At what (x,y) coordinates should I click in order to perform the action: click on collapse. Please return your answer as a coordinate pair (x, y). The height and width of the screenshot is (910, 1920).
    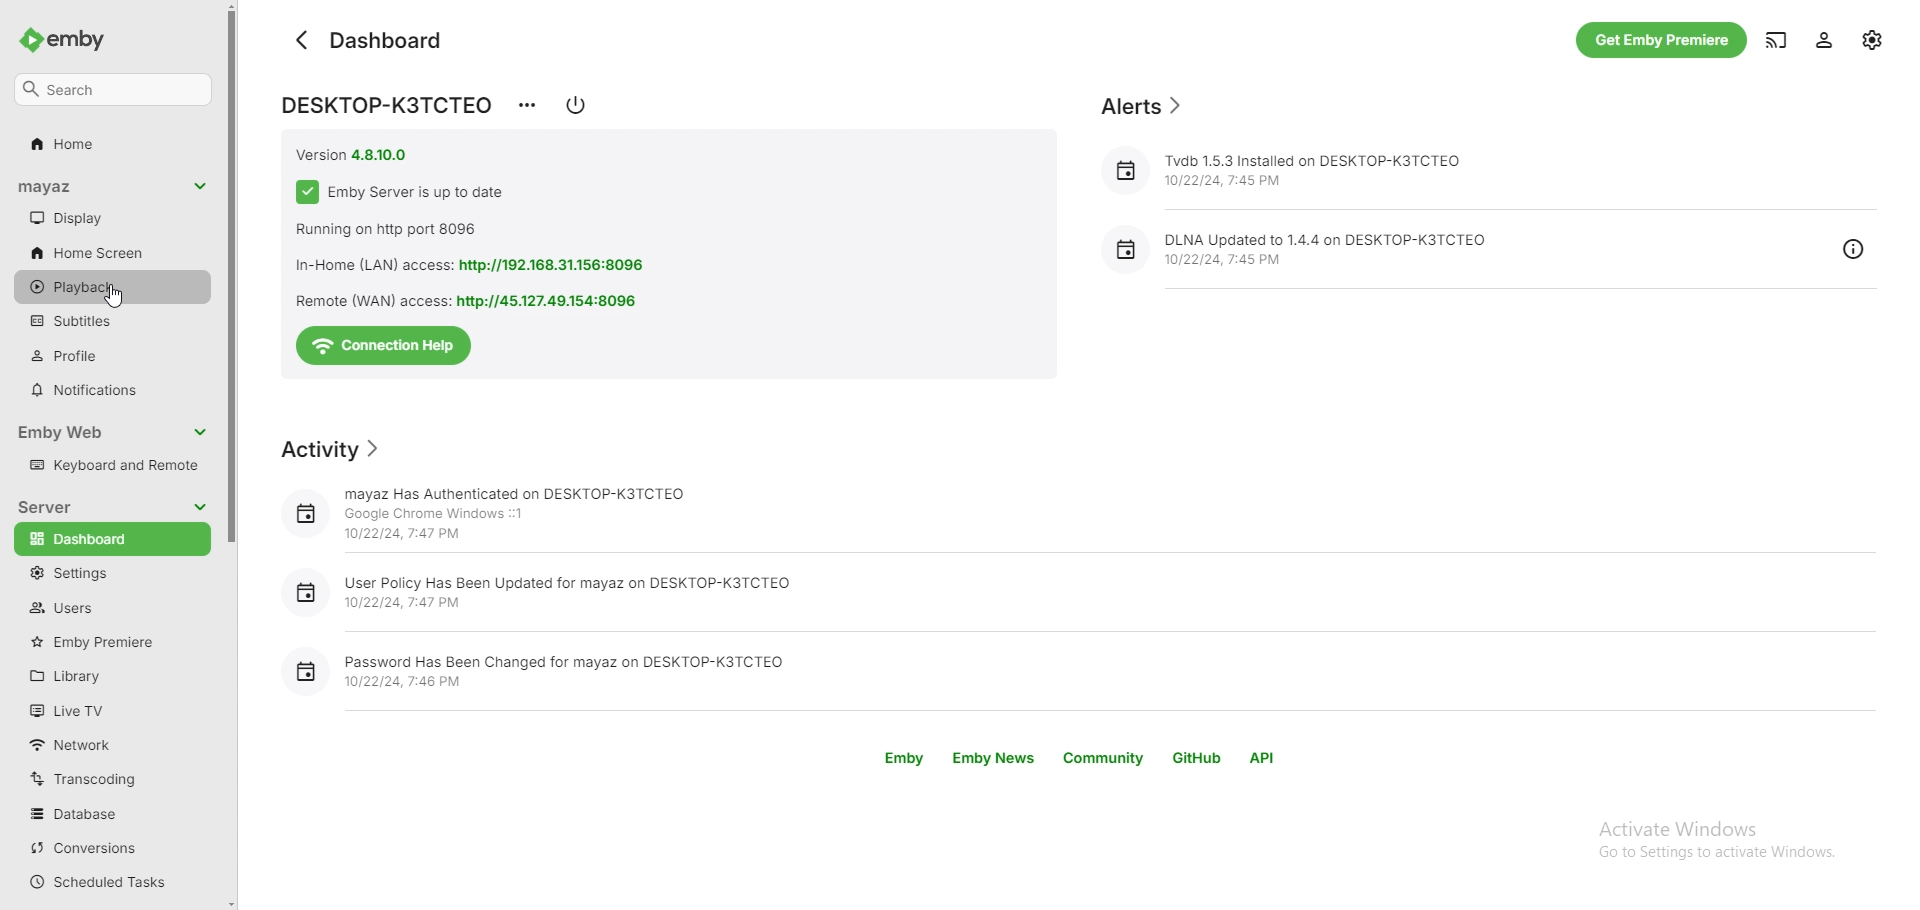
    Looking at the image, I should click on (200, 506).